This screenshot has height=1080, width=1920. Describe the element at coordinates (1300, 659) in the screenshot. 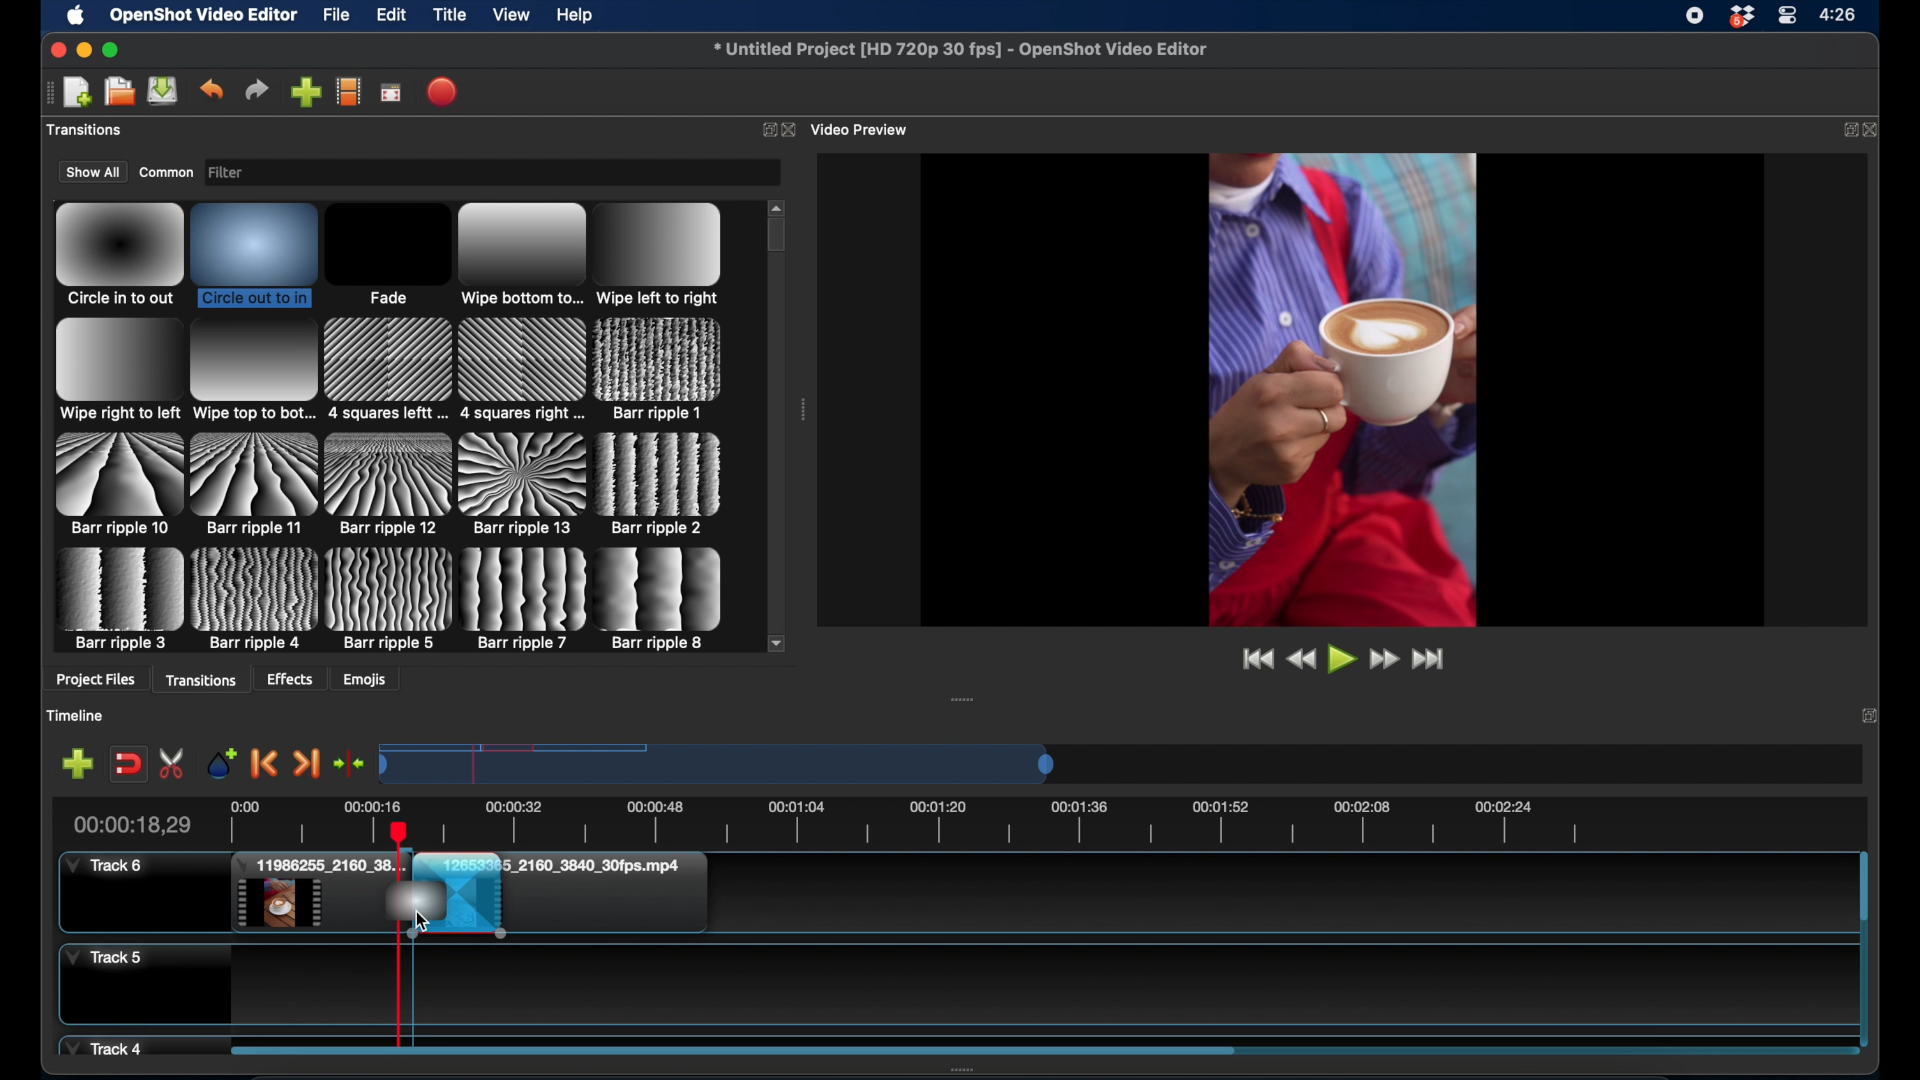

I see `rewind` at that location.